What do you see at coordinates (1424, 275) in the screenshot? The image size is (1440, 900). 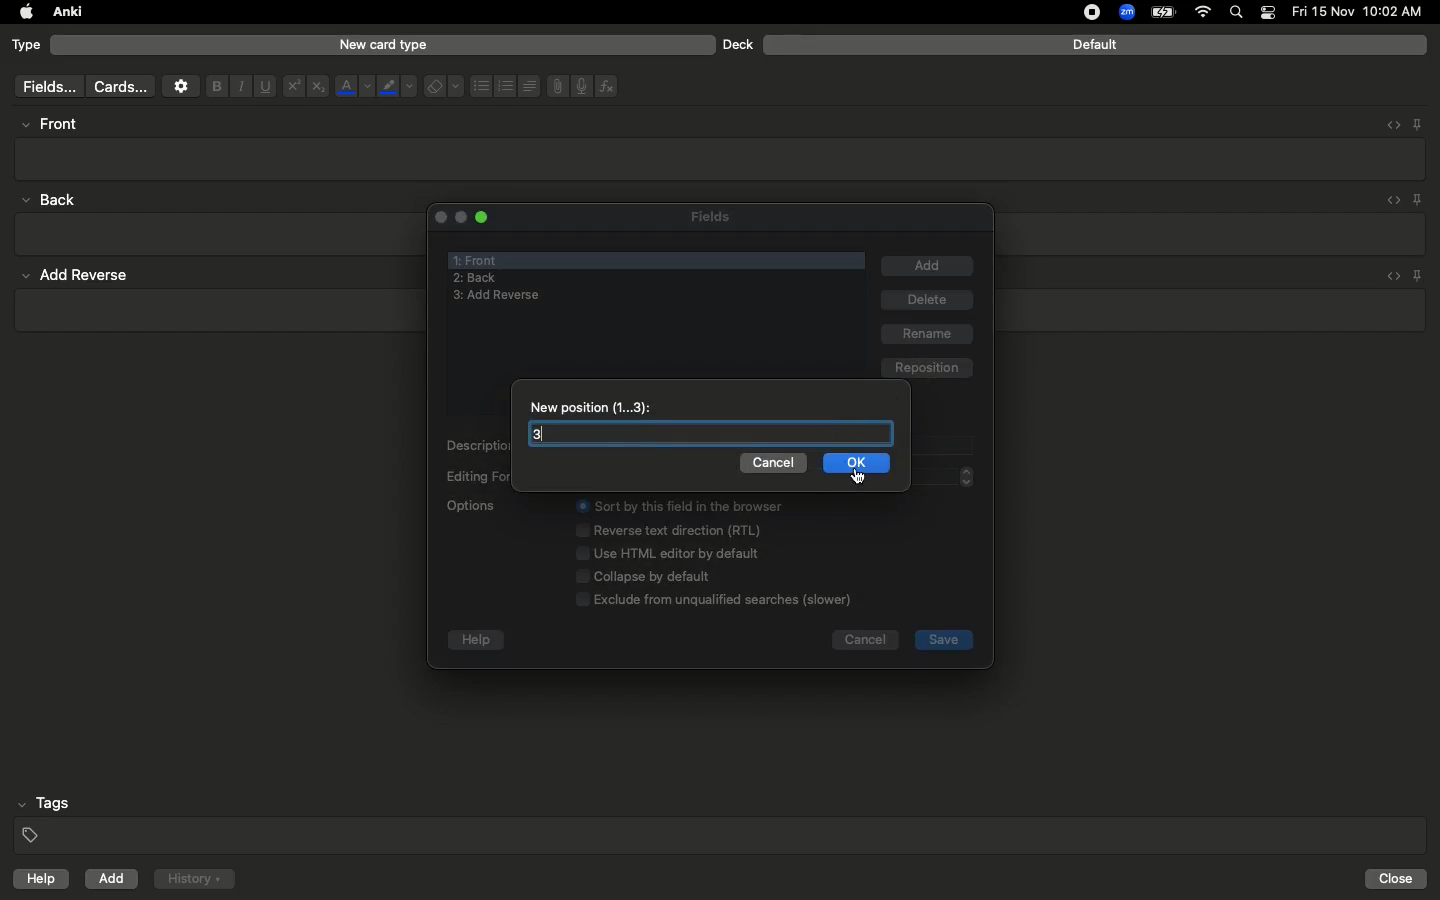 I see `pin` at bounding box center [1424, 275].